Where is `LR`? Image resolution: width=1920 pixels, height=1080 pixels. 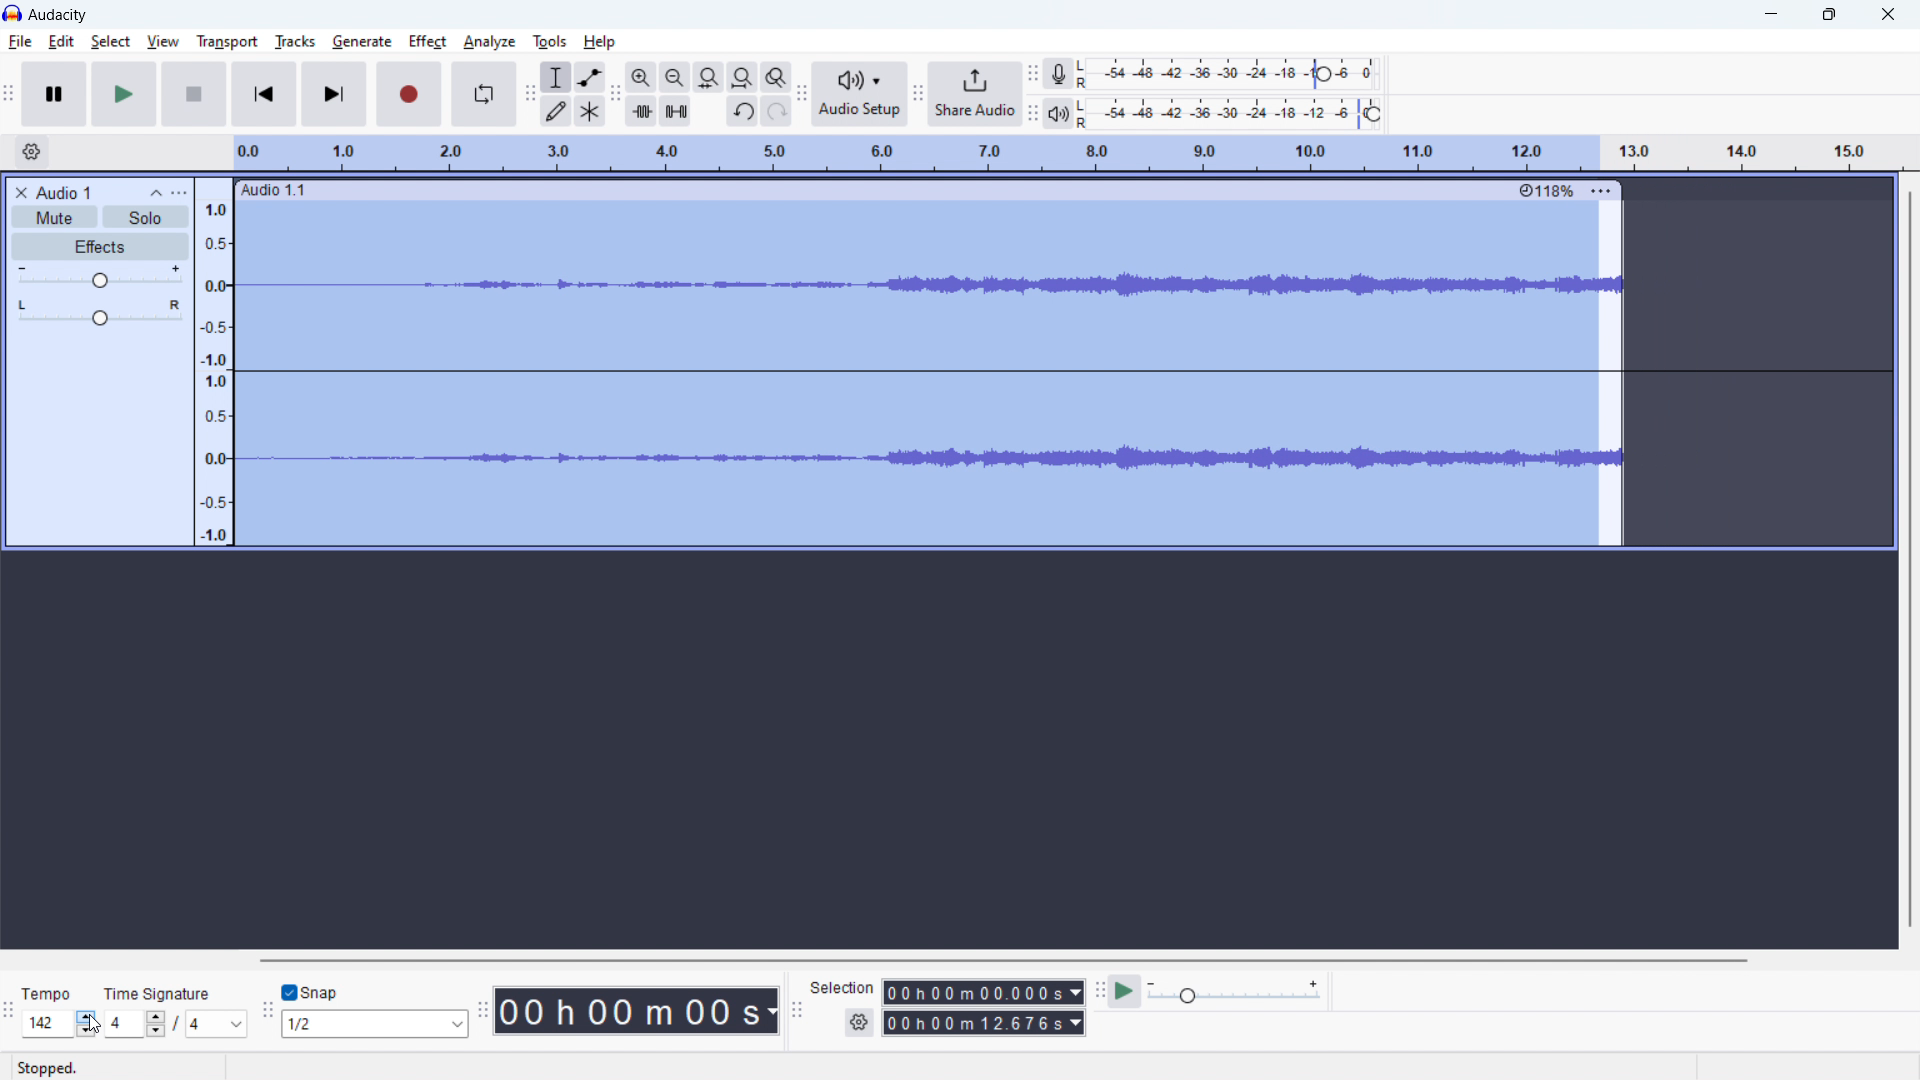
LR is located at coordinates (1084, 110).